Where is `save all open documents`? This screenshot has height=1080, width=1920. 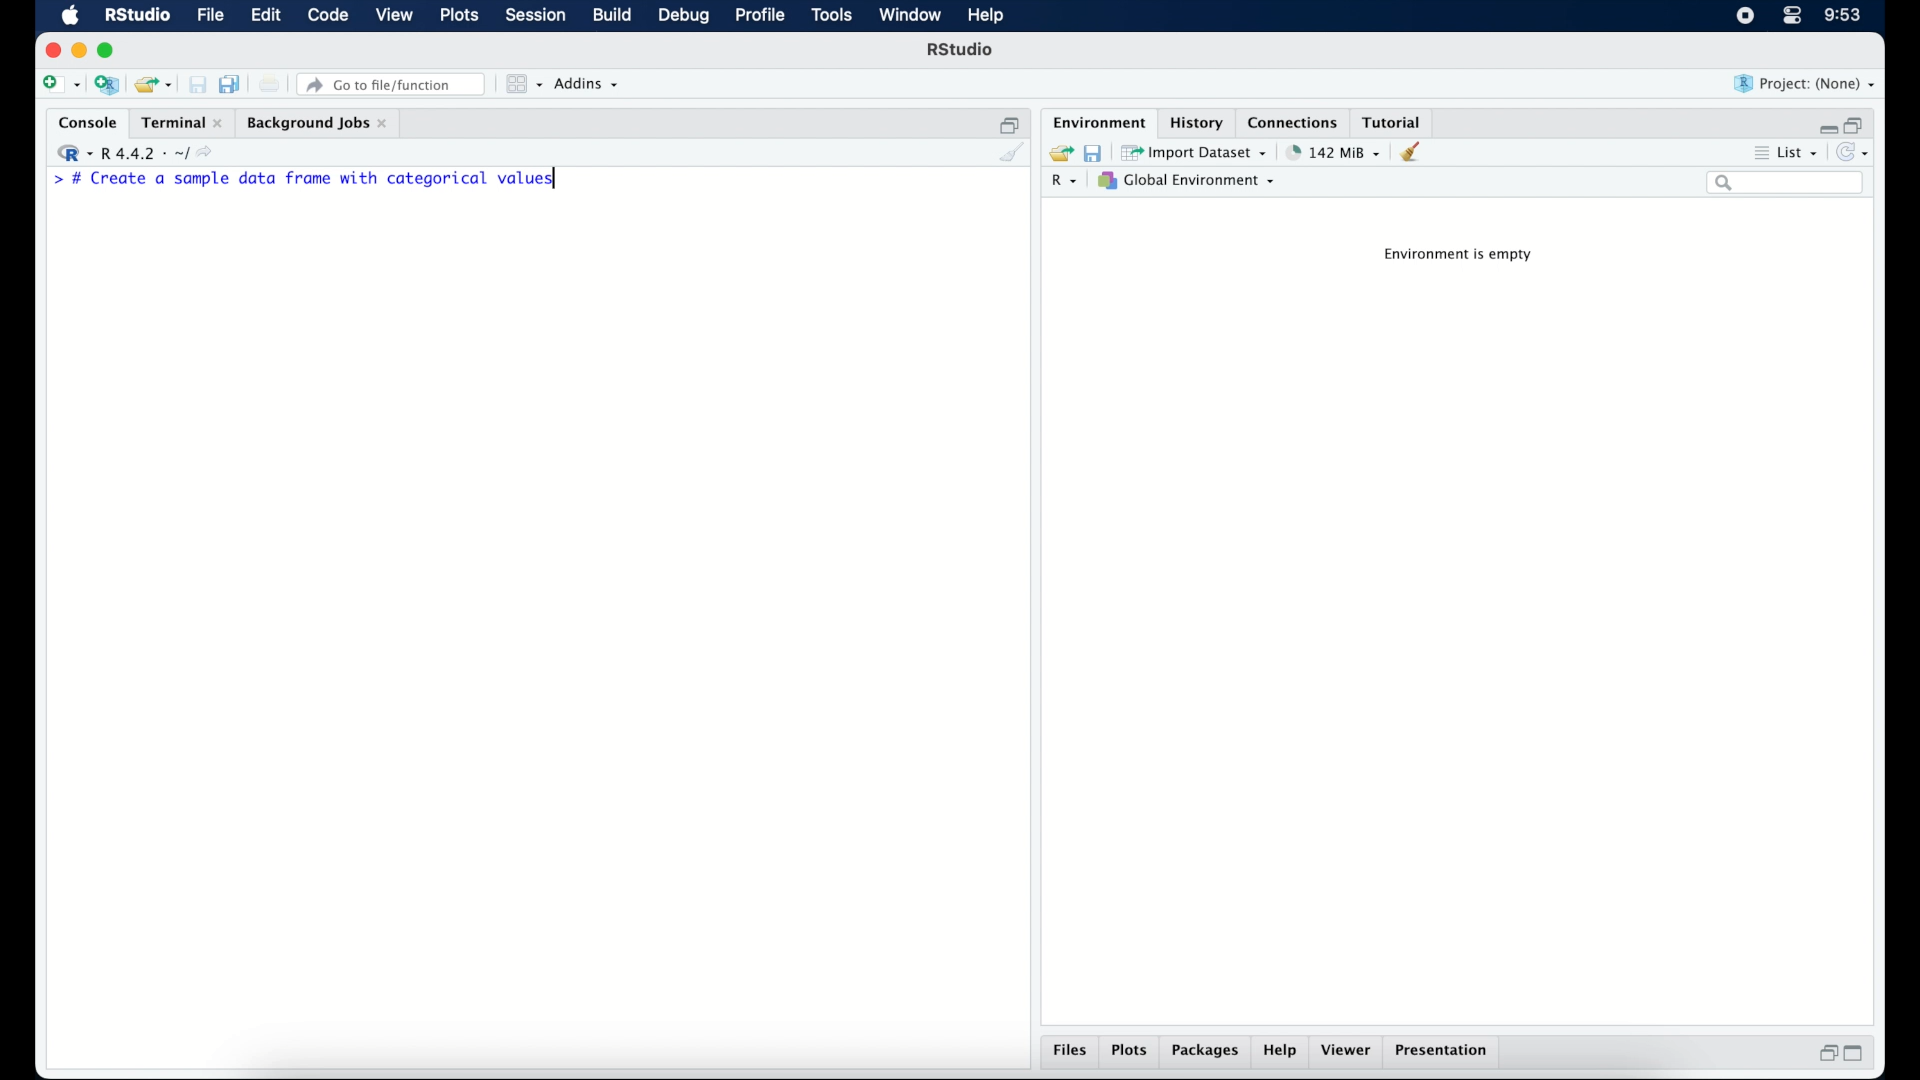
save all open documents is located at coordinates (230, 82).